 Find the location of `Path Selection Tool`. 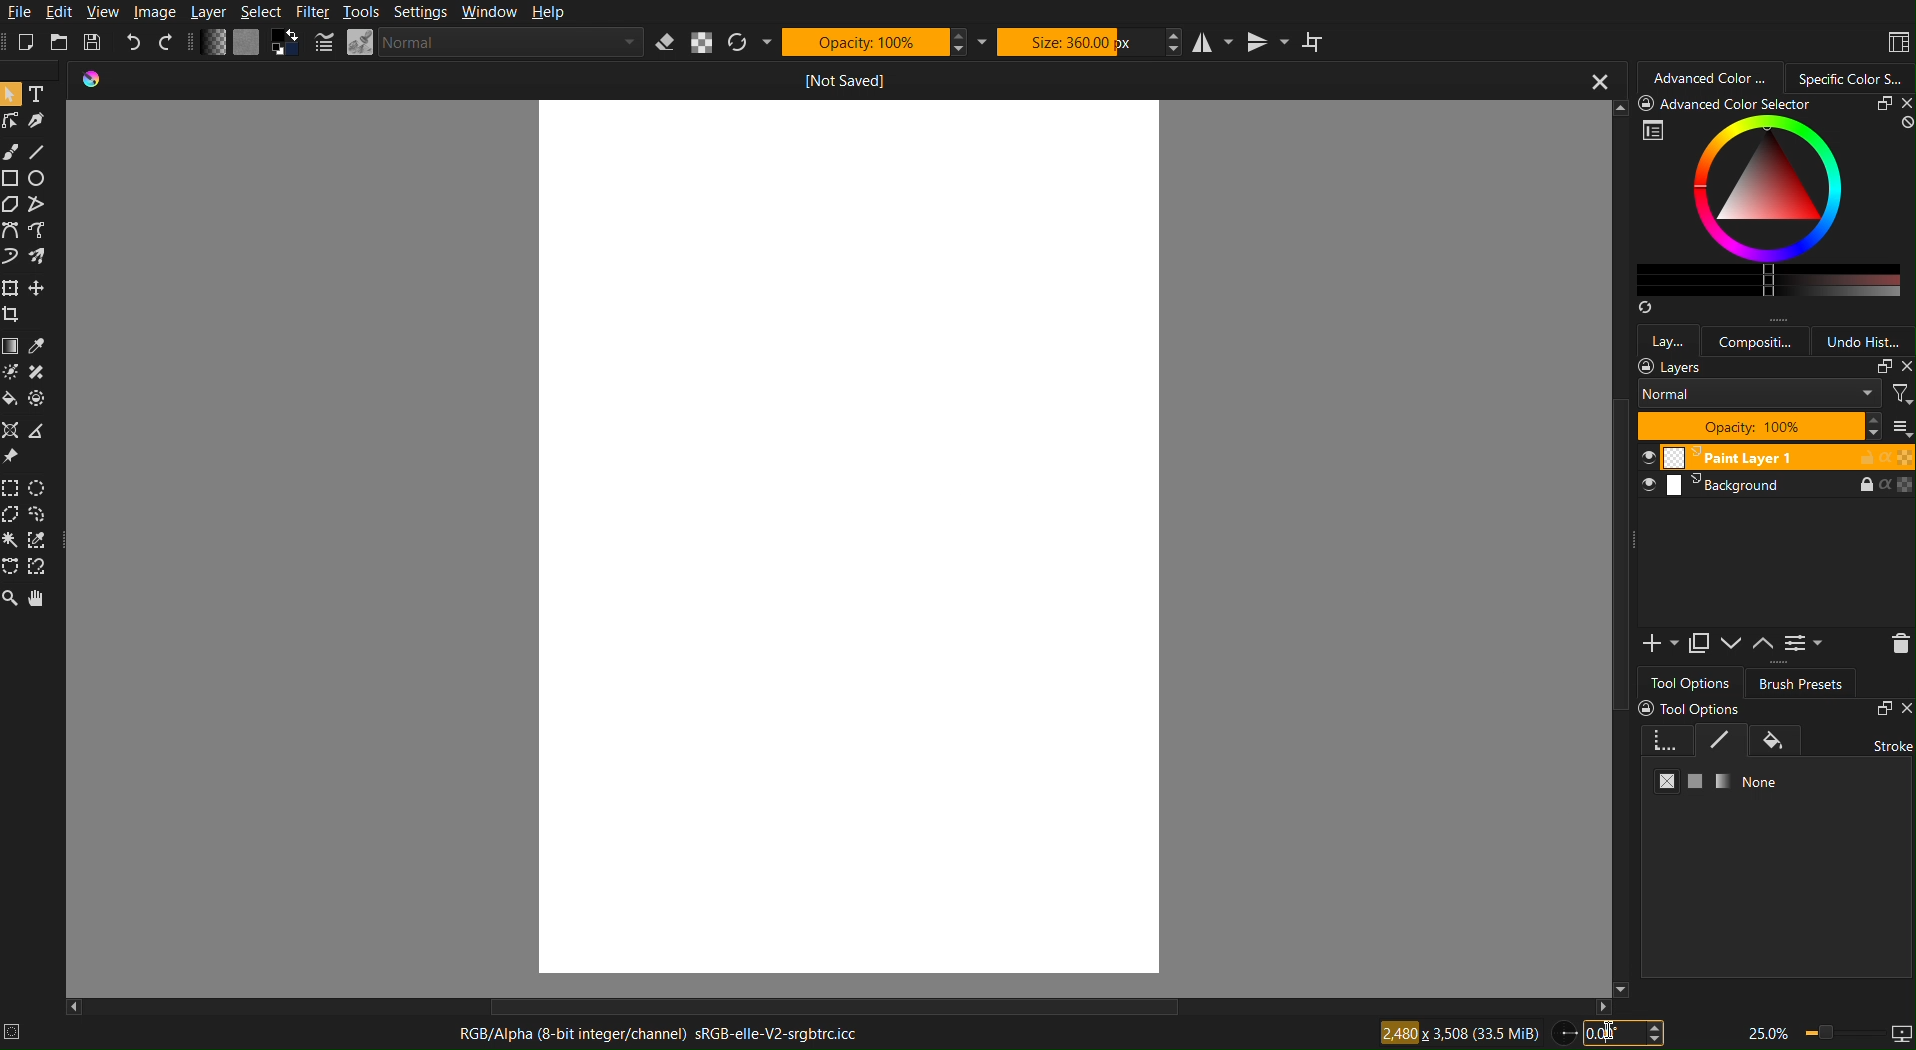

Path Selection Tool is located at coordinates (42, 203).